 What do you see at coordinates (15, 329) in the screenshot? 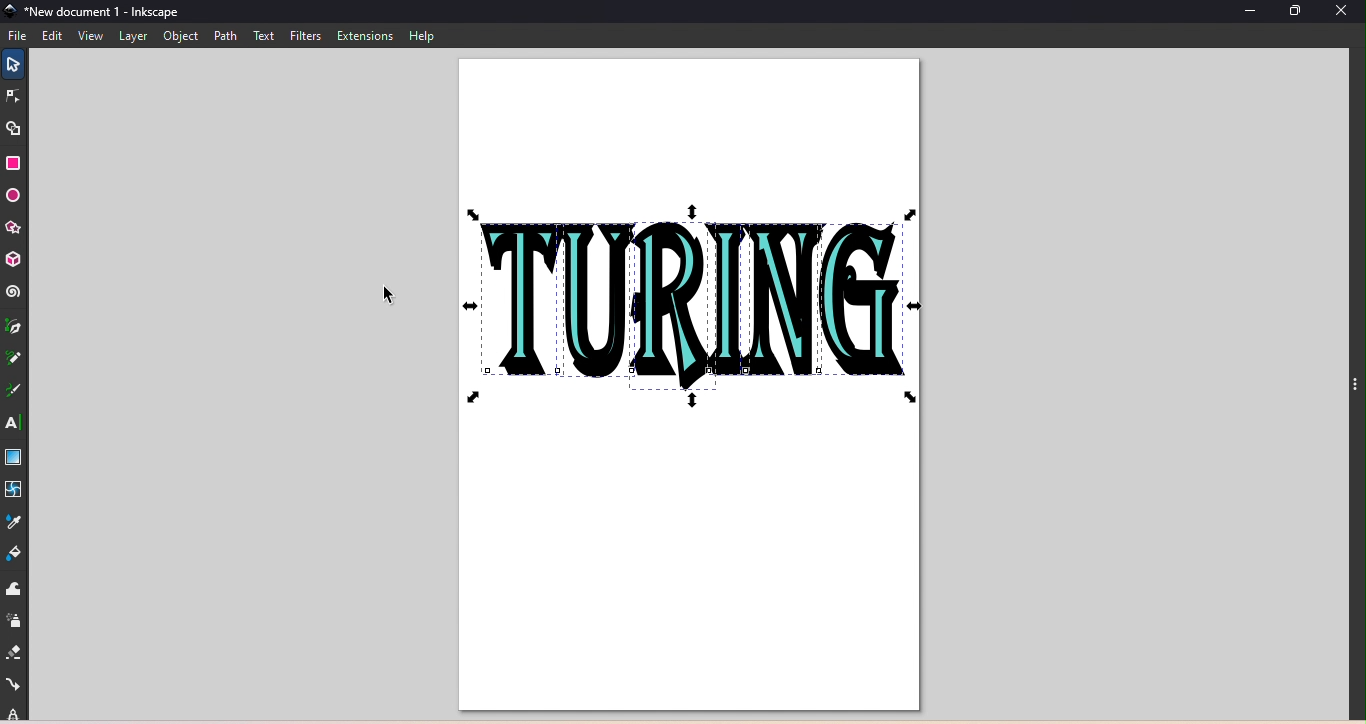
I see `Pen tool` at bounding box center [15, 329].